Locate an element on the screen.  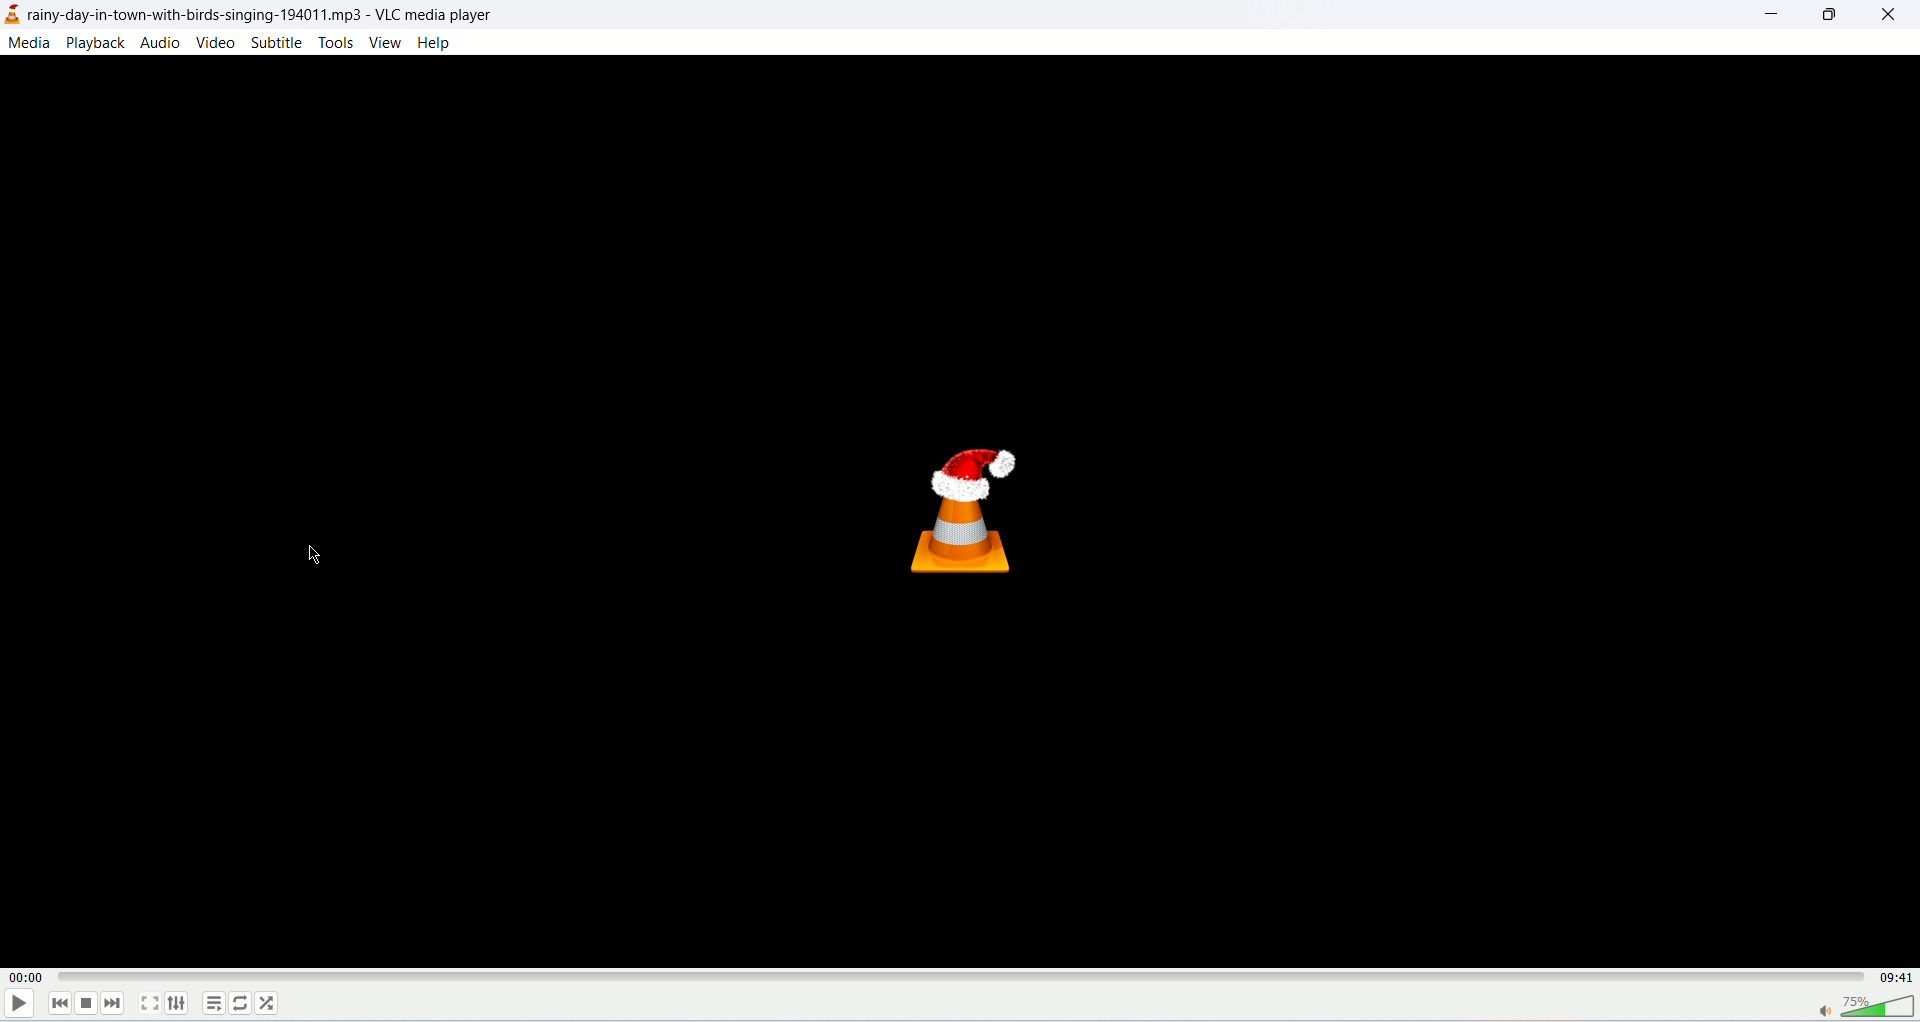
shuffle is located at coordinates (266, 1004).